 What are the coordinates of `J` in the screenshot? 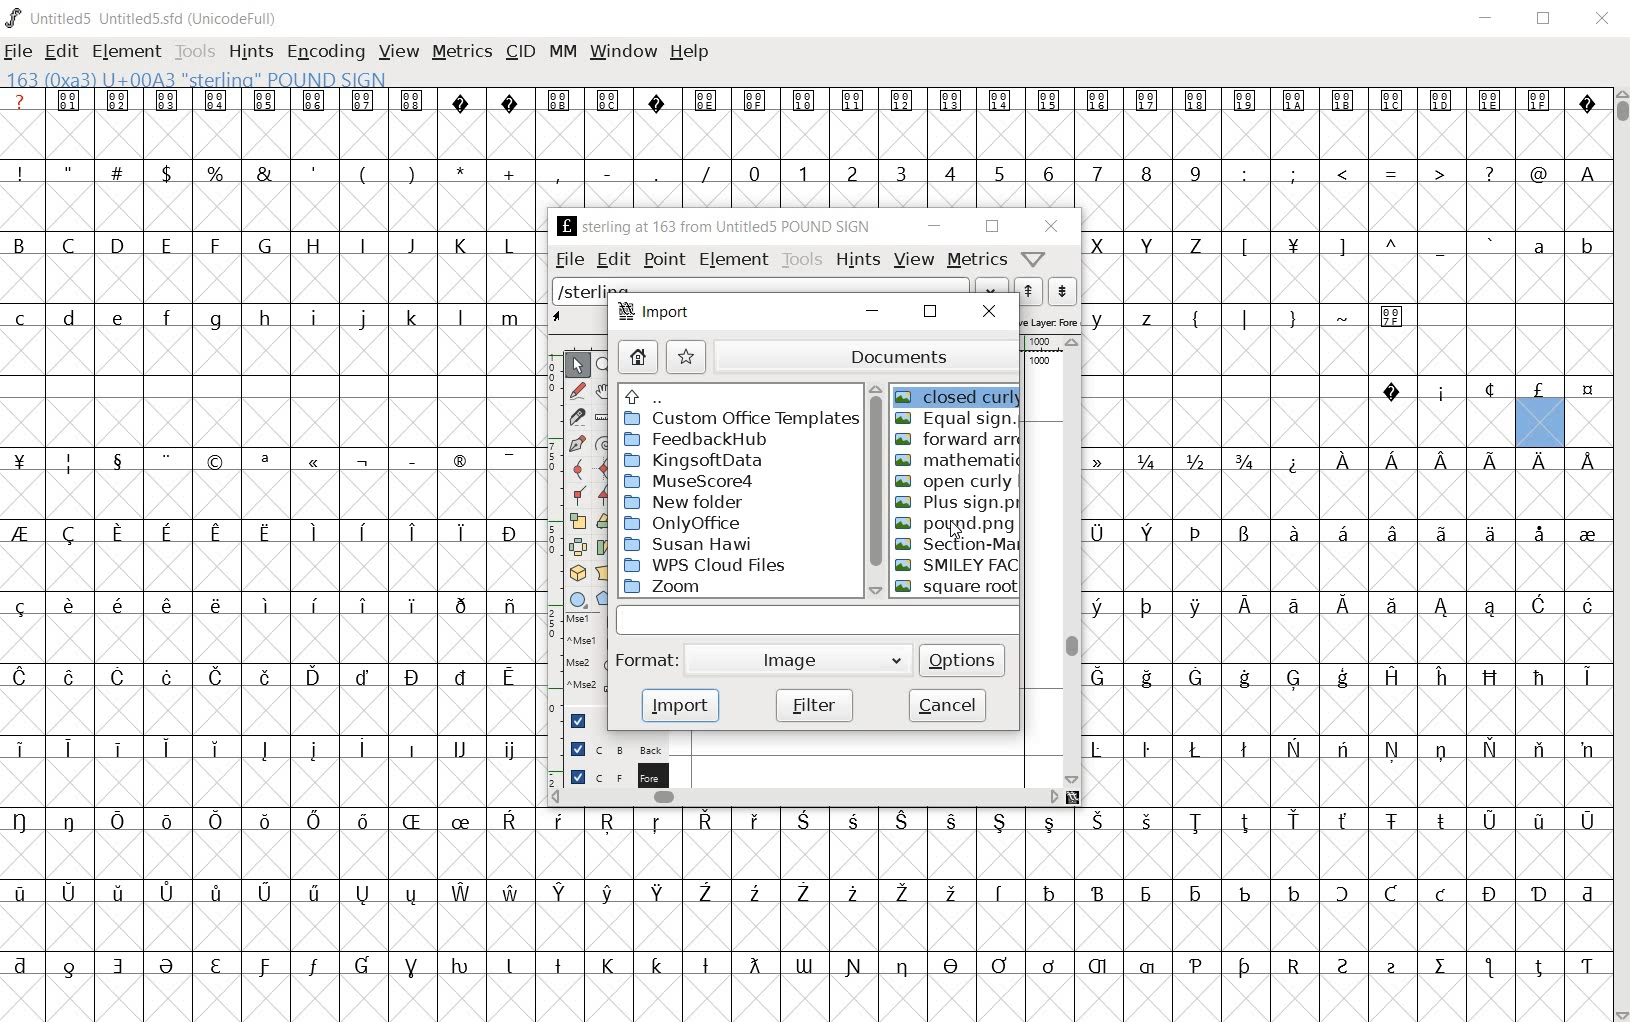 It's located at (410, 245).